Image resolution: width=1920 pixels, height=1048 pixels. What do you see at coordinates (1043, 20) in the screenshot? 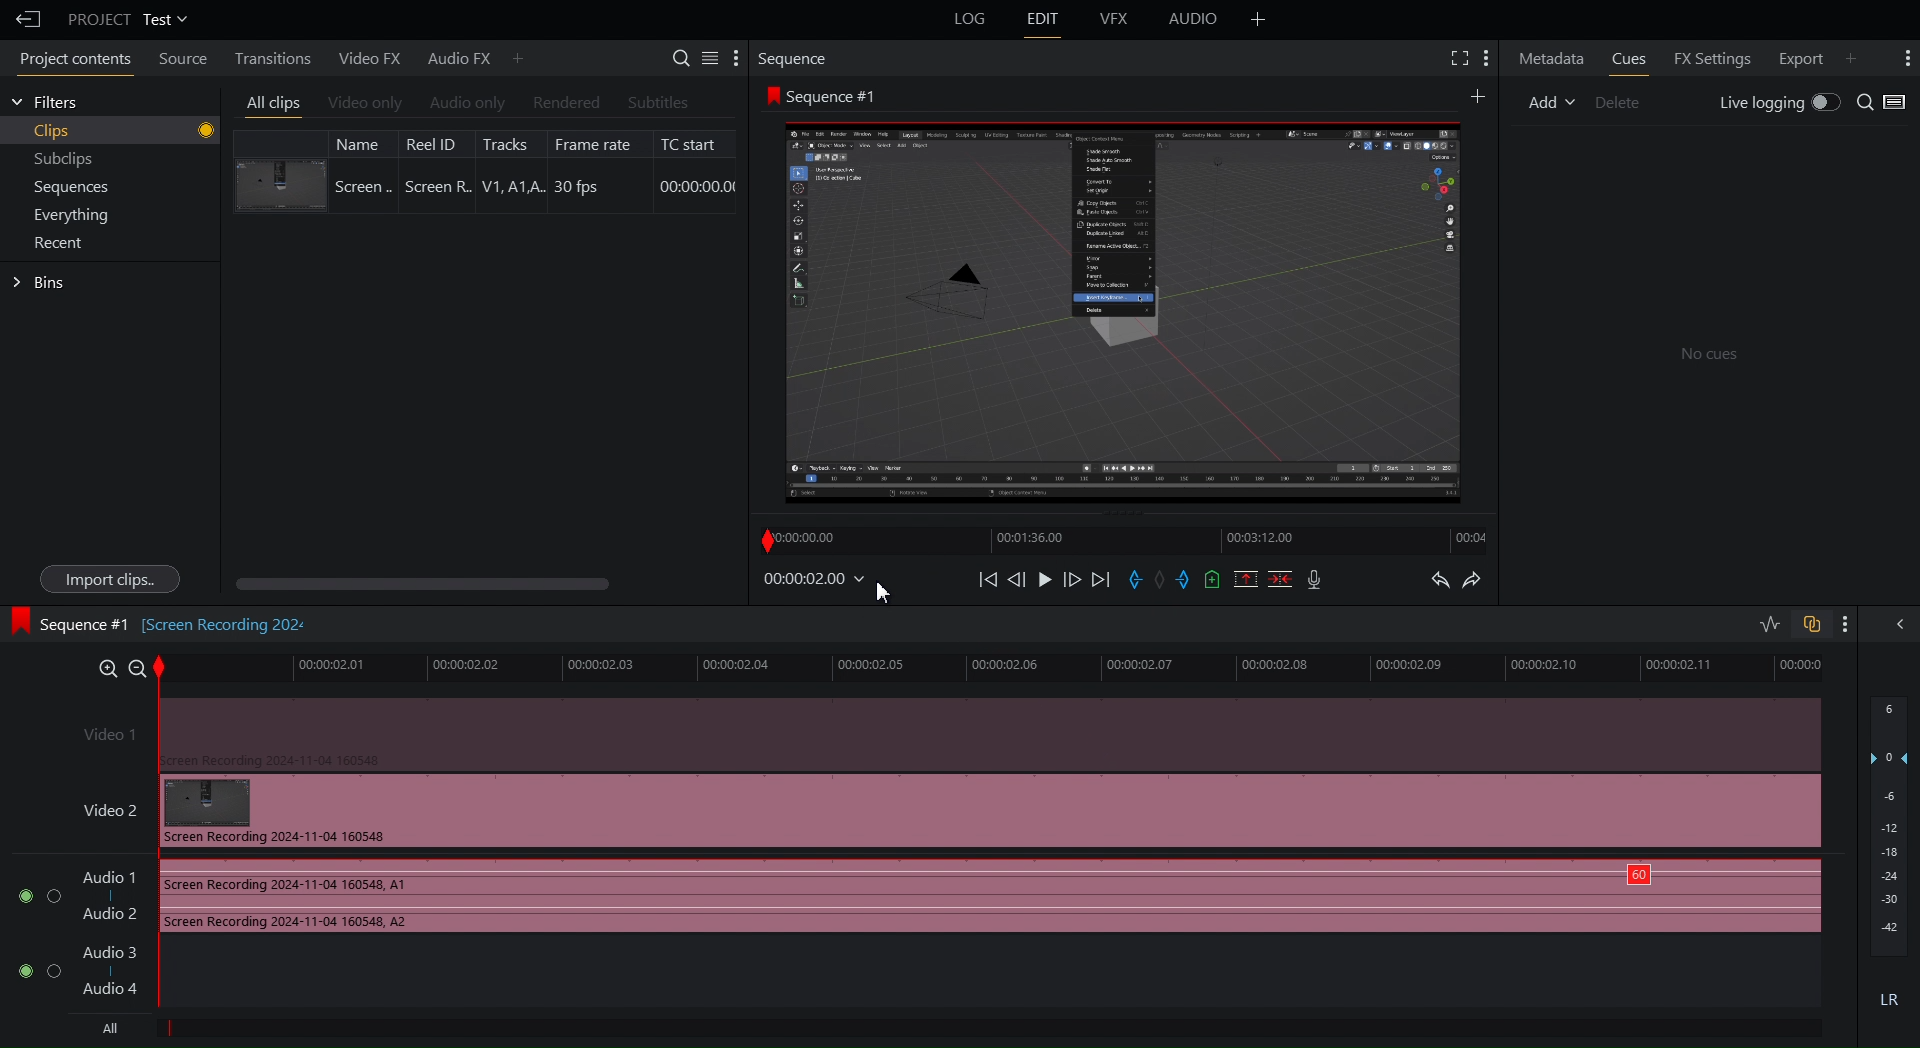
I see `Edit` at bounding box center [1043, 20].